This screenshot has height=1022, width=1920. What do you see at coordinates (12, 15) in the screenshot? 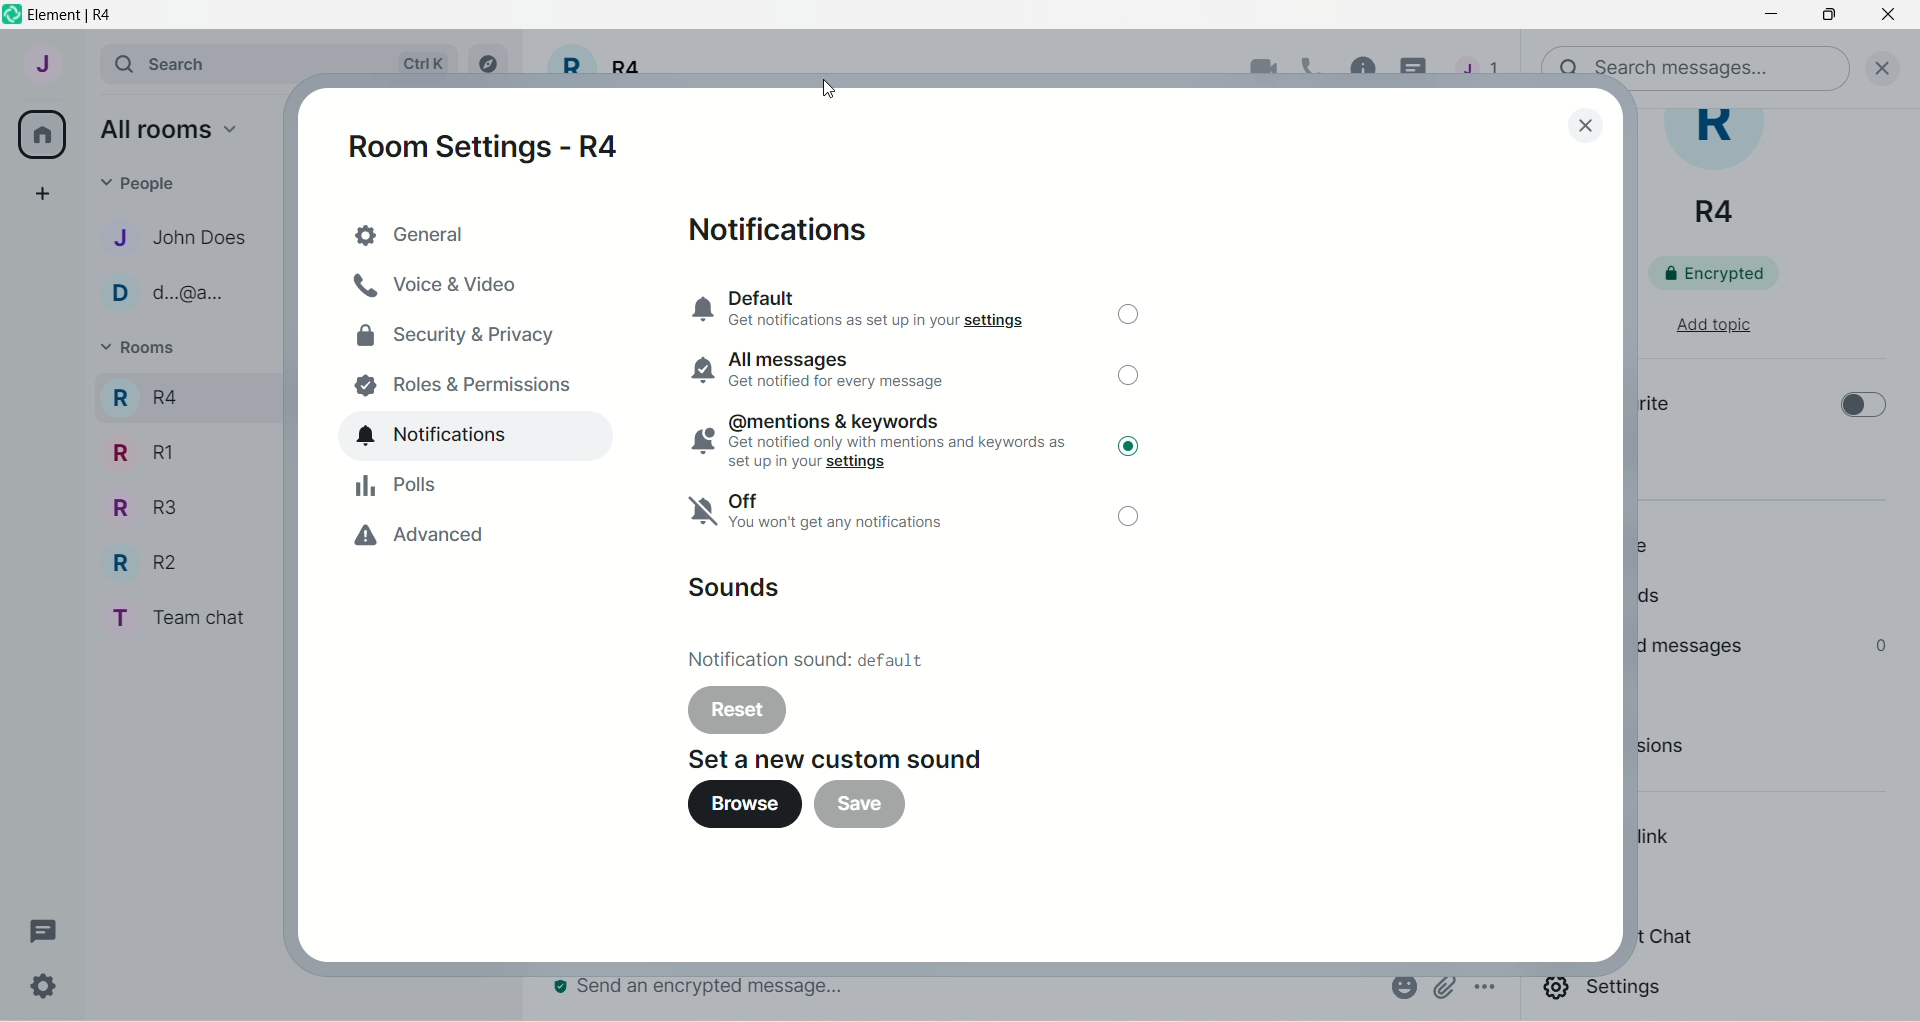
I see `logo` at bounding box center [12, 15].